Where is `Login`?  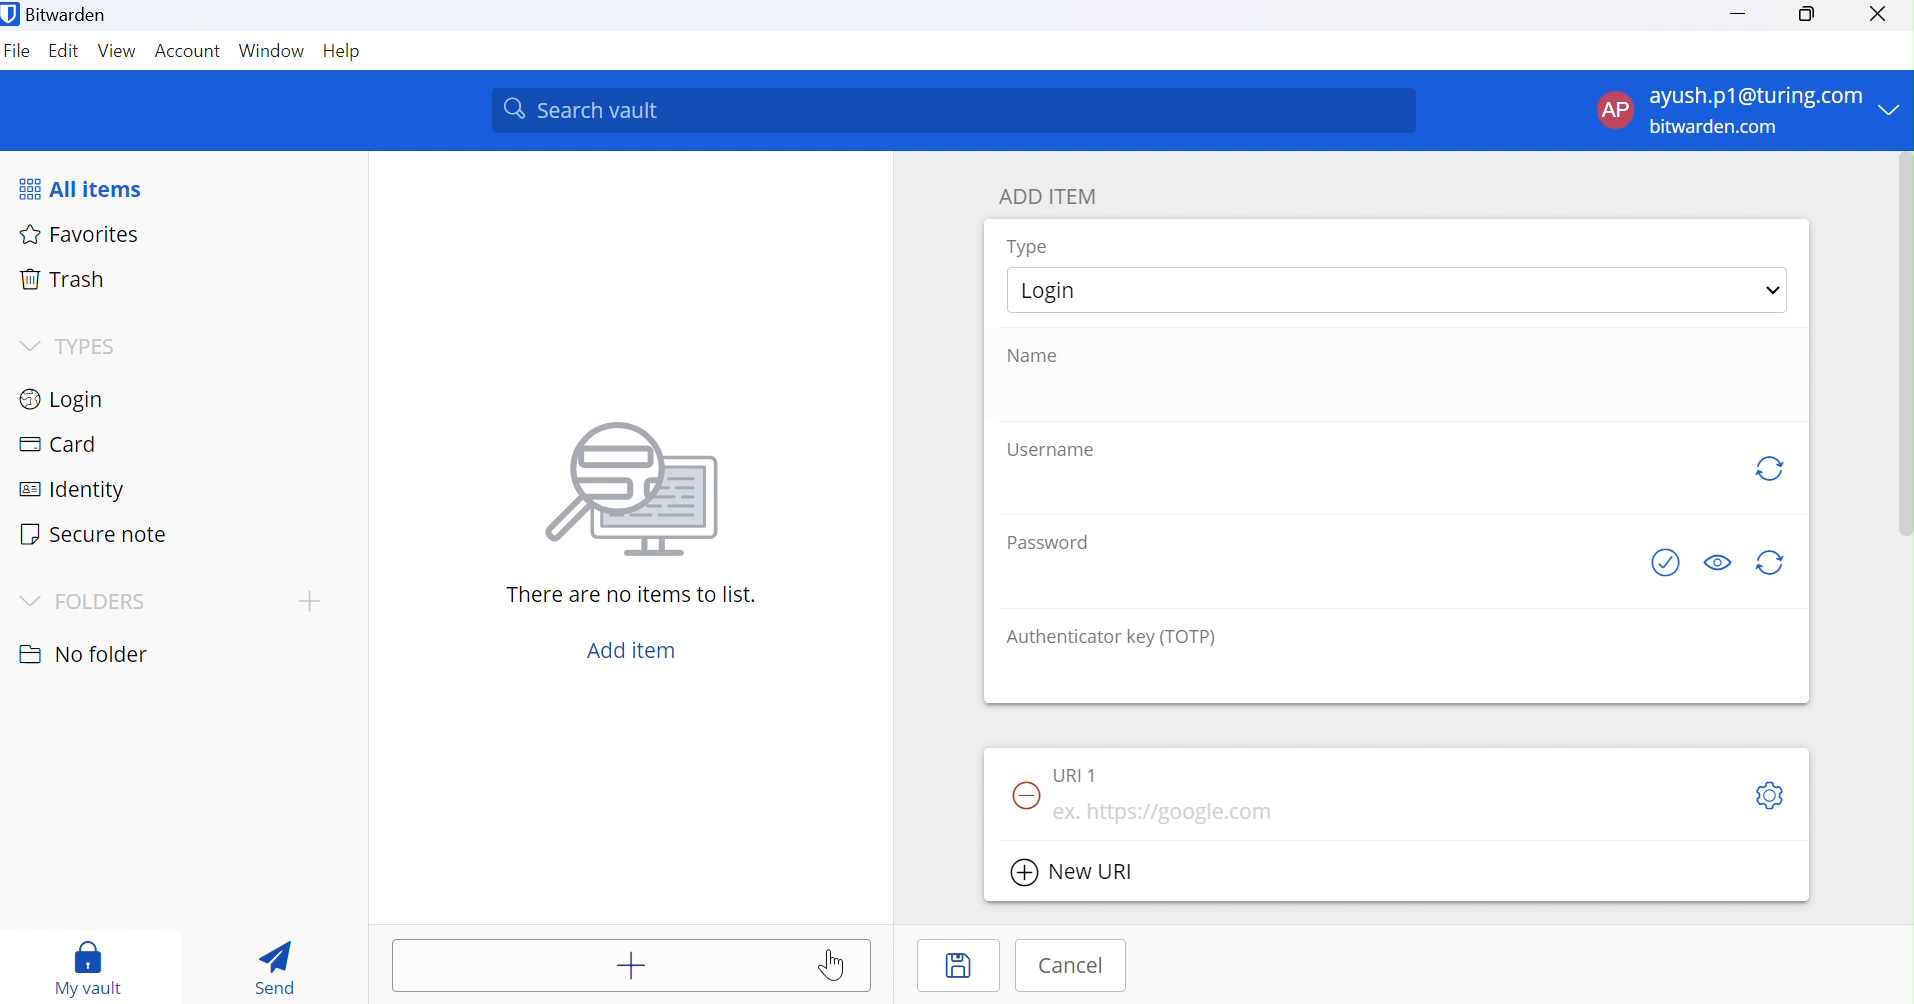
Login is located at coordinates (69, 398).